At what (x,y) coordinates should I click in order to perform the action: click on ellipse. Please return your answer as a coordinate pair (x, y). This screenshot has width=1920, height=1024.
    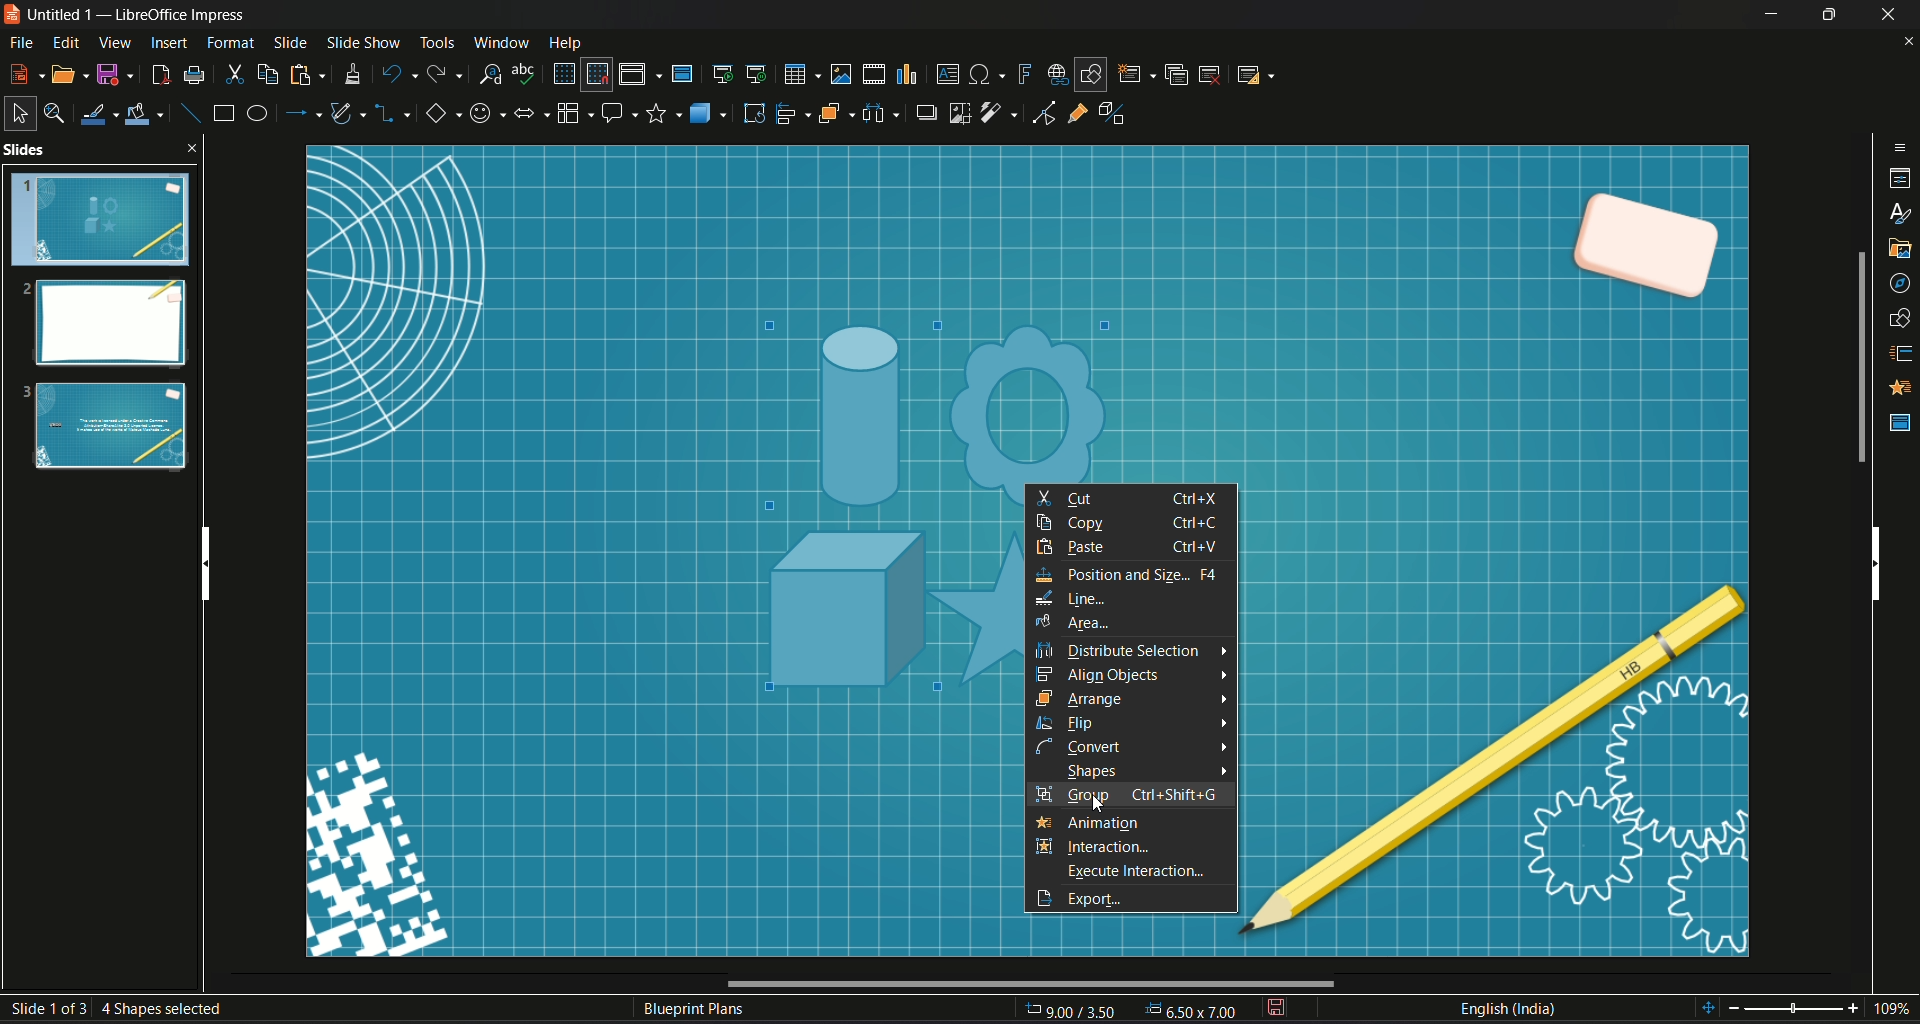
    Looking at the image, I should click on (255, 112).